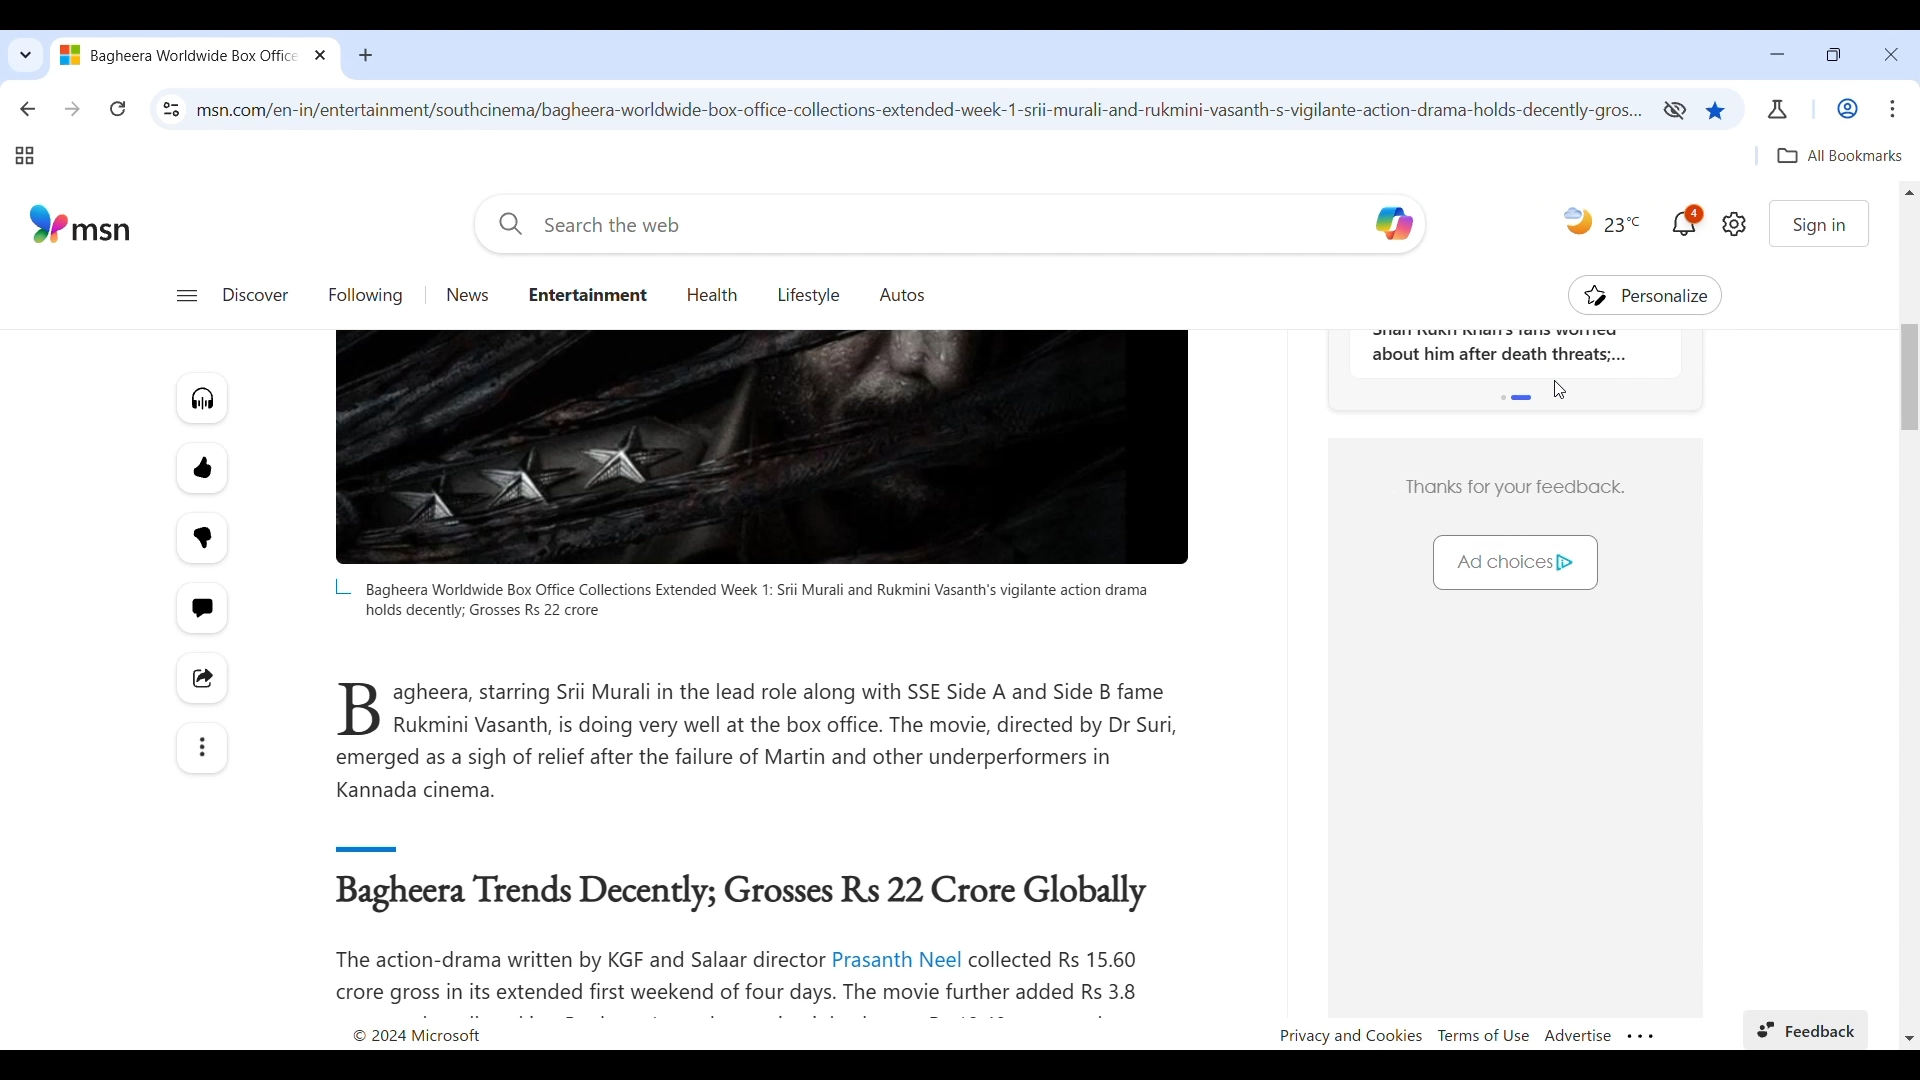 This screenshot has width=1920, height=1080. I want to click on Tag line of image, so click(759, 599).